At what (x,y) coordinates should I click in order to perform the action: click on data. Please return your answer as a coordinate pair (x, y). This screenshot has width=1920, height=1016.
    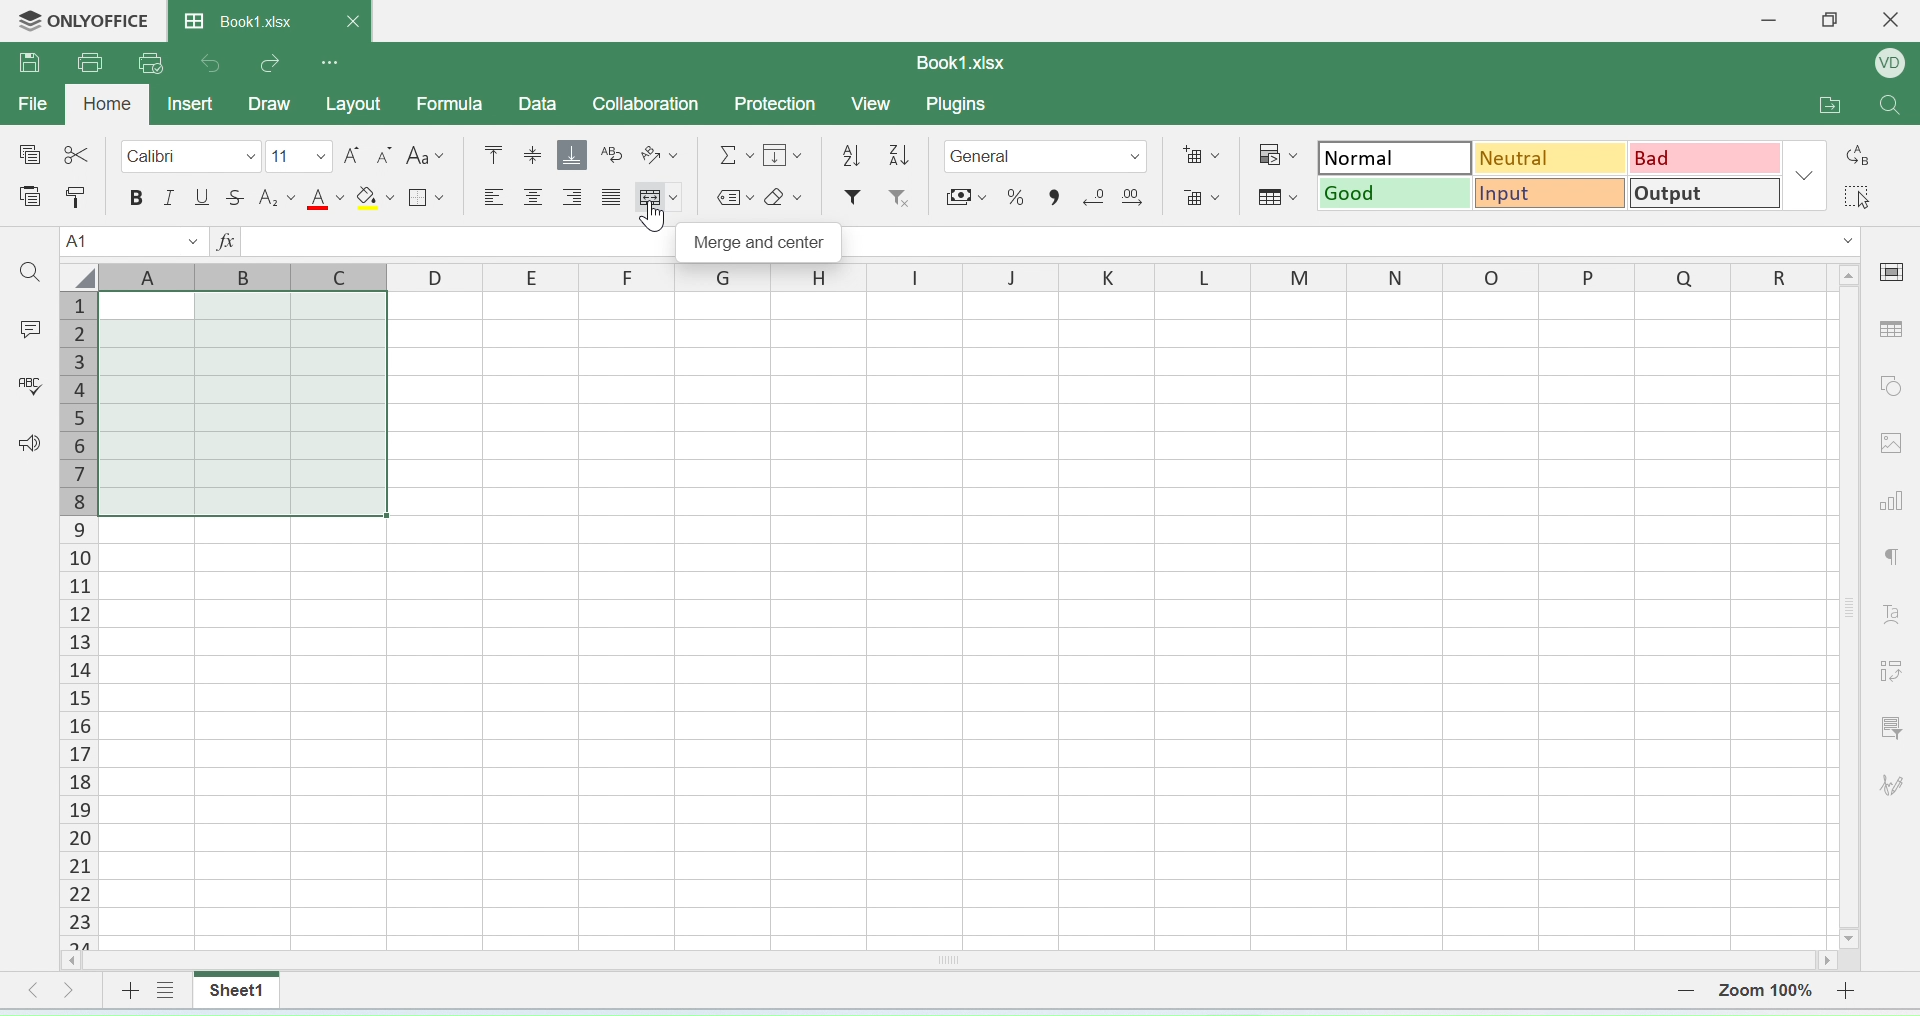
    Looking at the image, I should click on (536, 103).